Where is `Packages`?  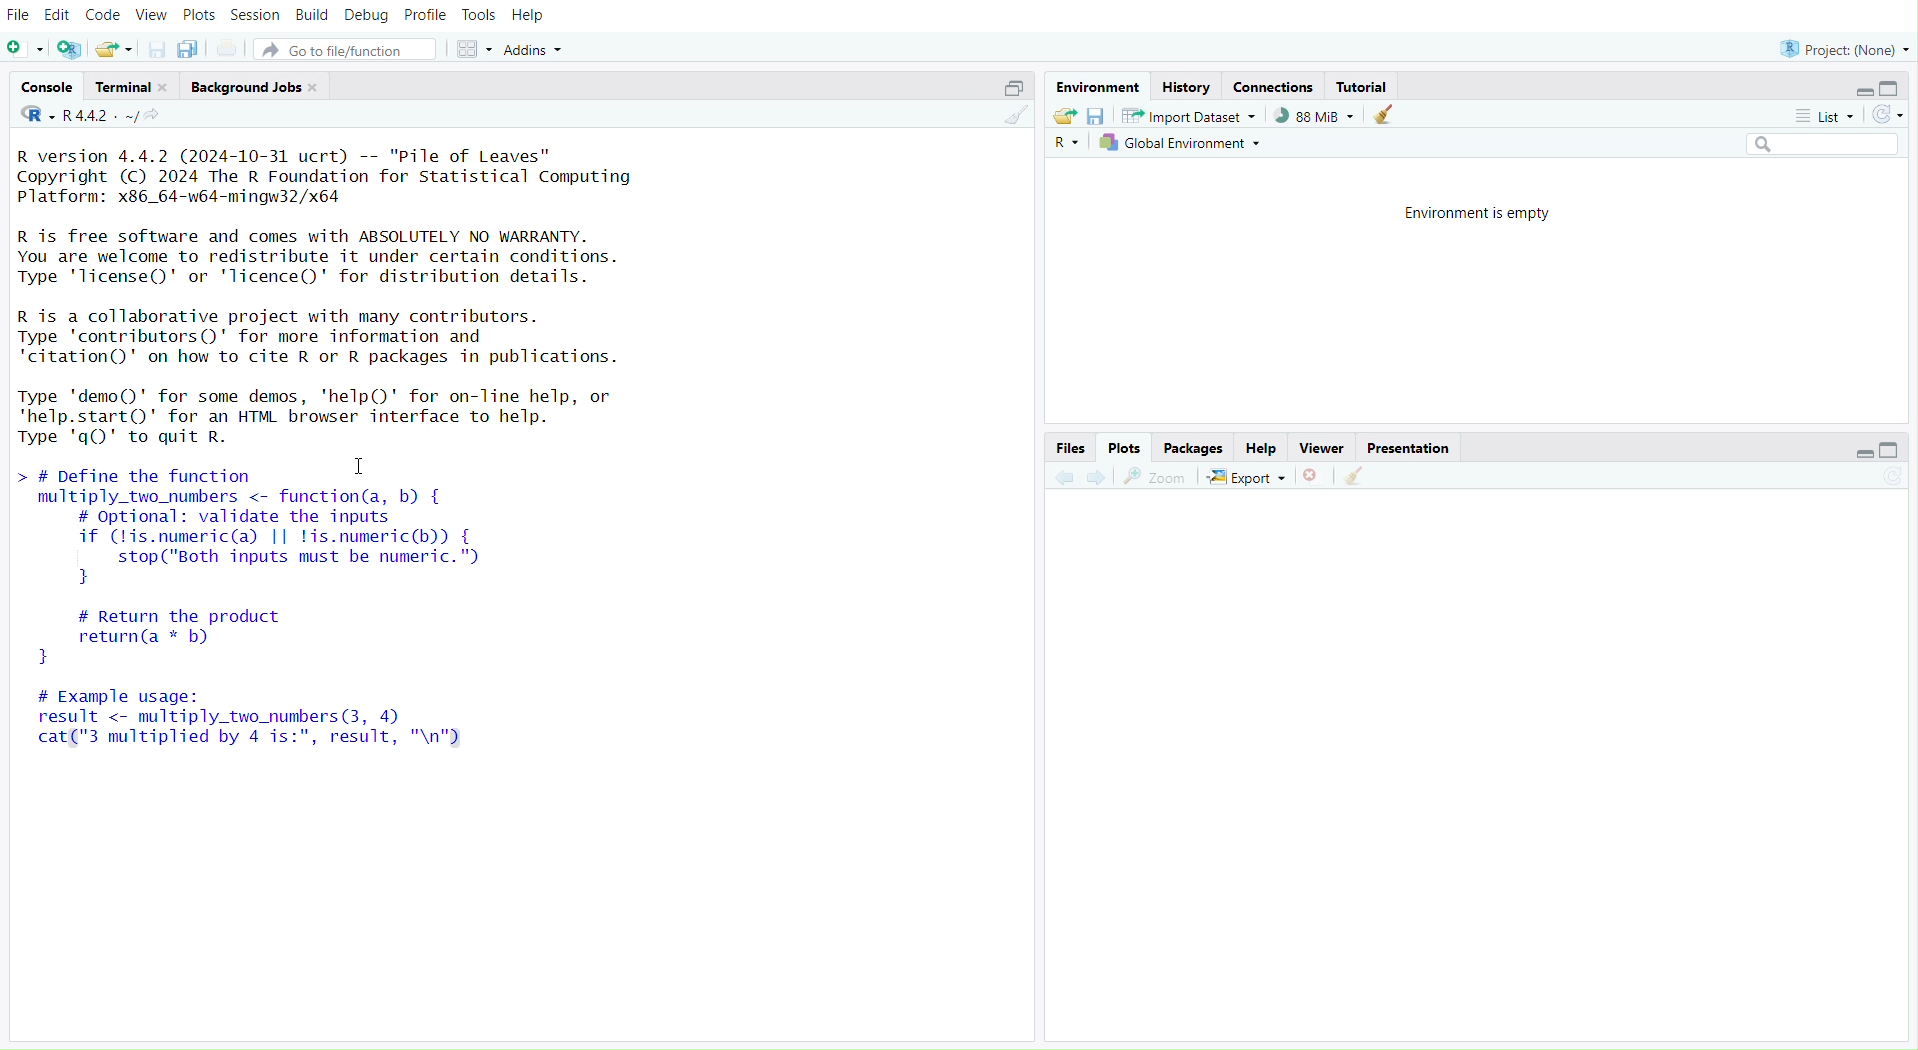 Packages is located at coordinates (1193, 449).